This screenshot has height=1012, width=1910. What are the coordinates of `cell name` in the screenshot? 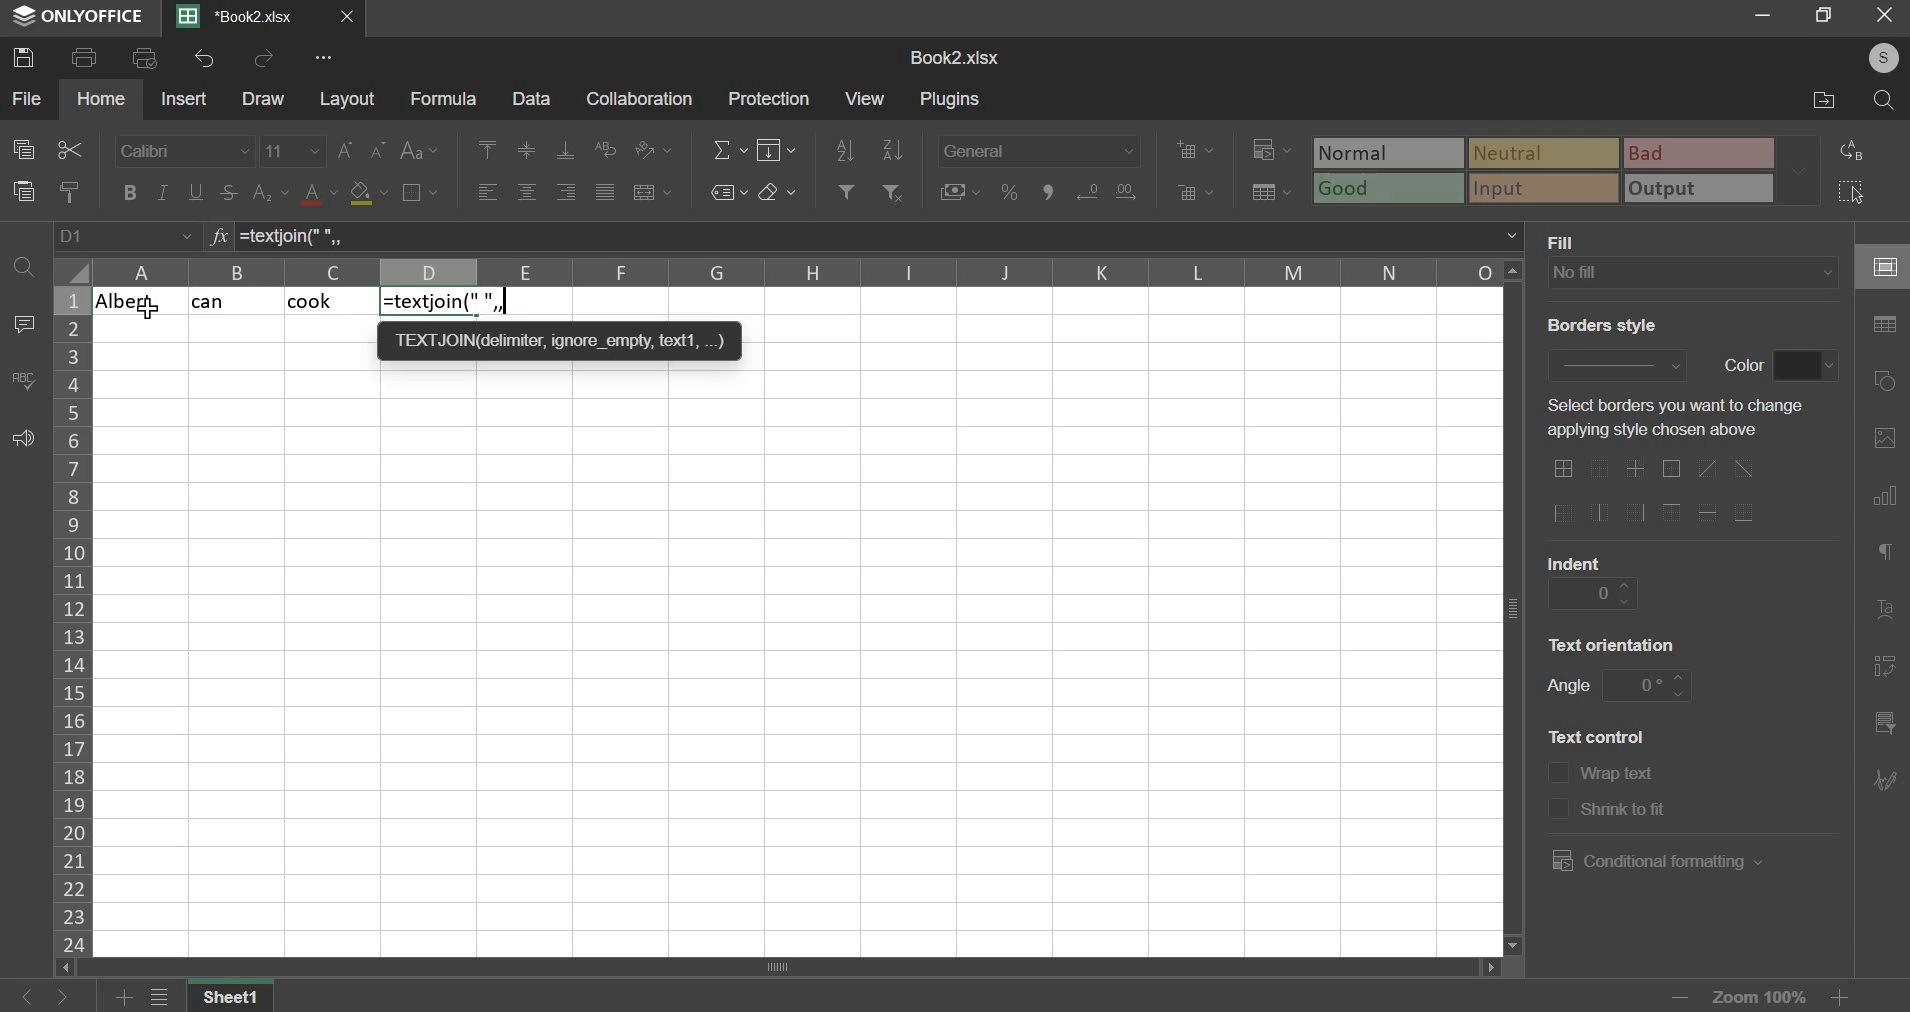 It's located at (127, 237).